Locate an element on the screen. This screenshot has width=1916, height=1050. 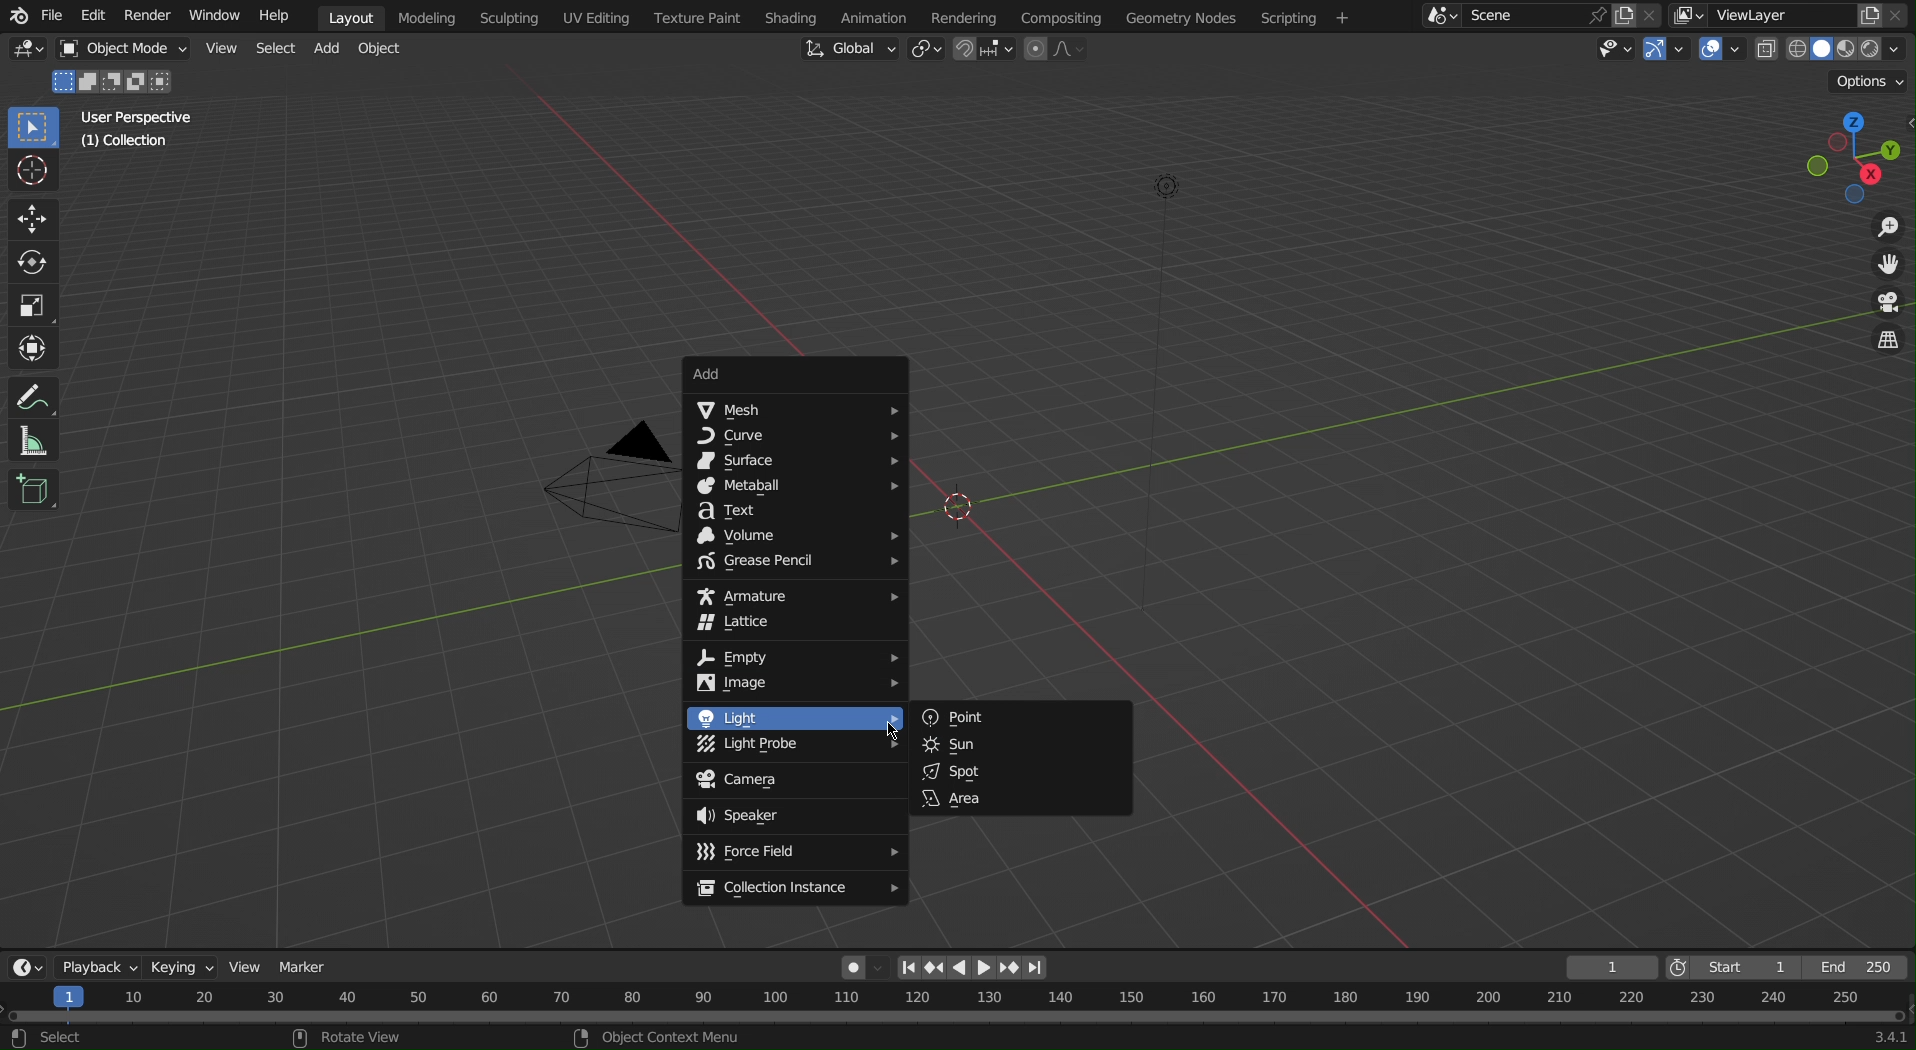
next is located at coordinates (1036, 969).